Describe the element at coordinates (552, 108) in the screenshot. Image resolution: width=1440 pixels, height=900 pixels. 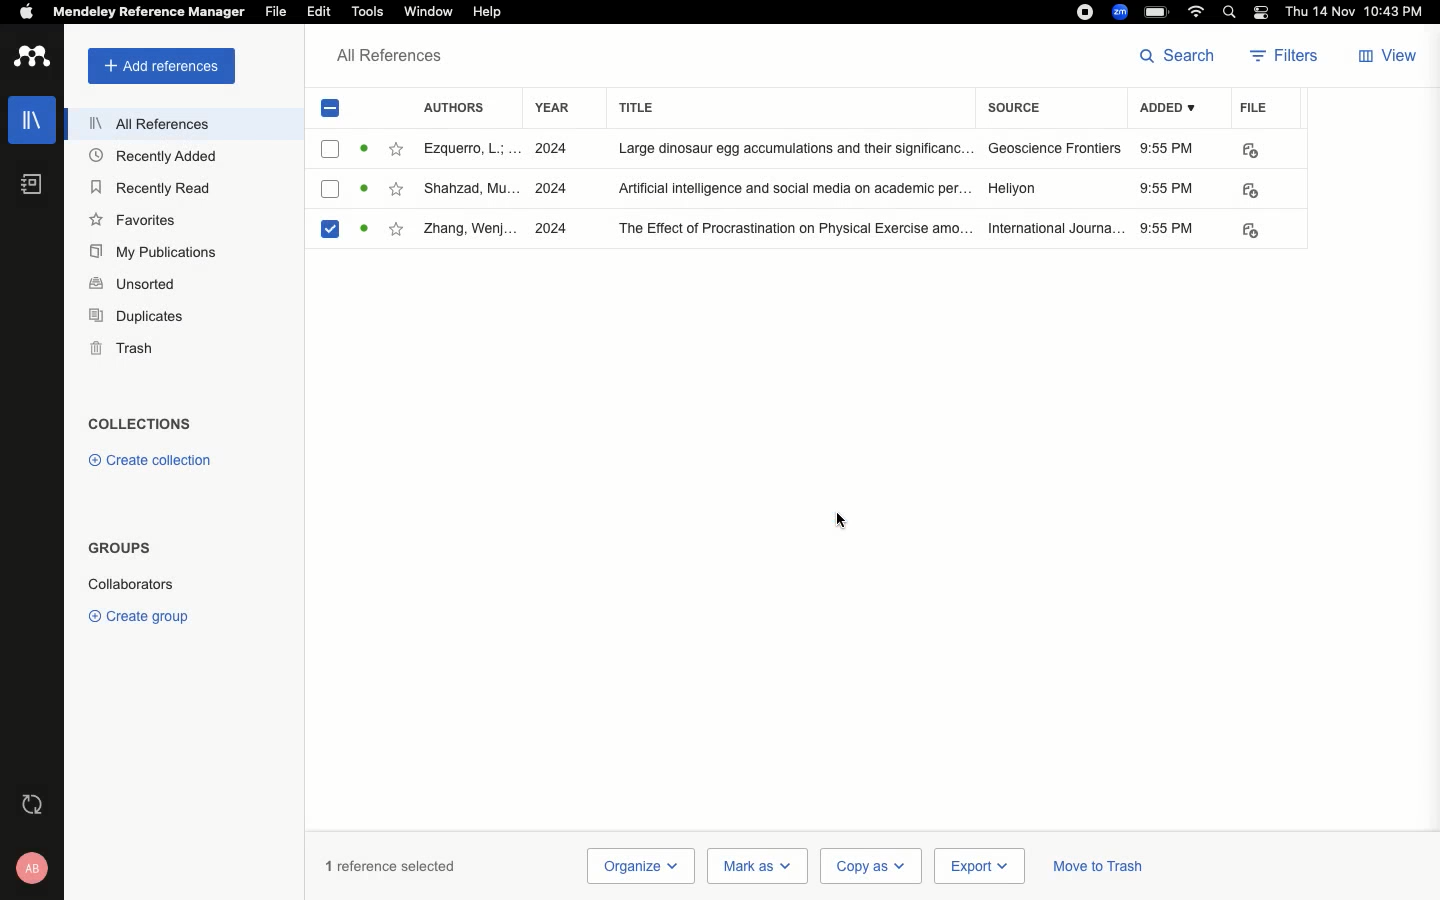
I see `Year` at that location.